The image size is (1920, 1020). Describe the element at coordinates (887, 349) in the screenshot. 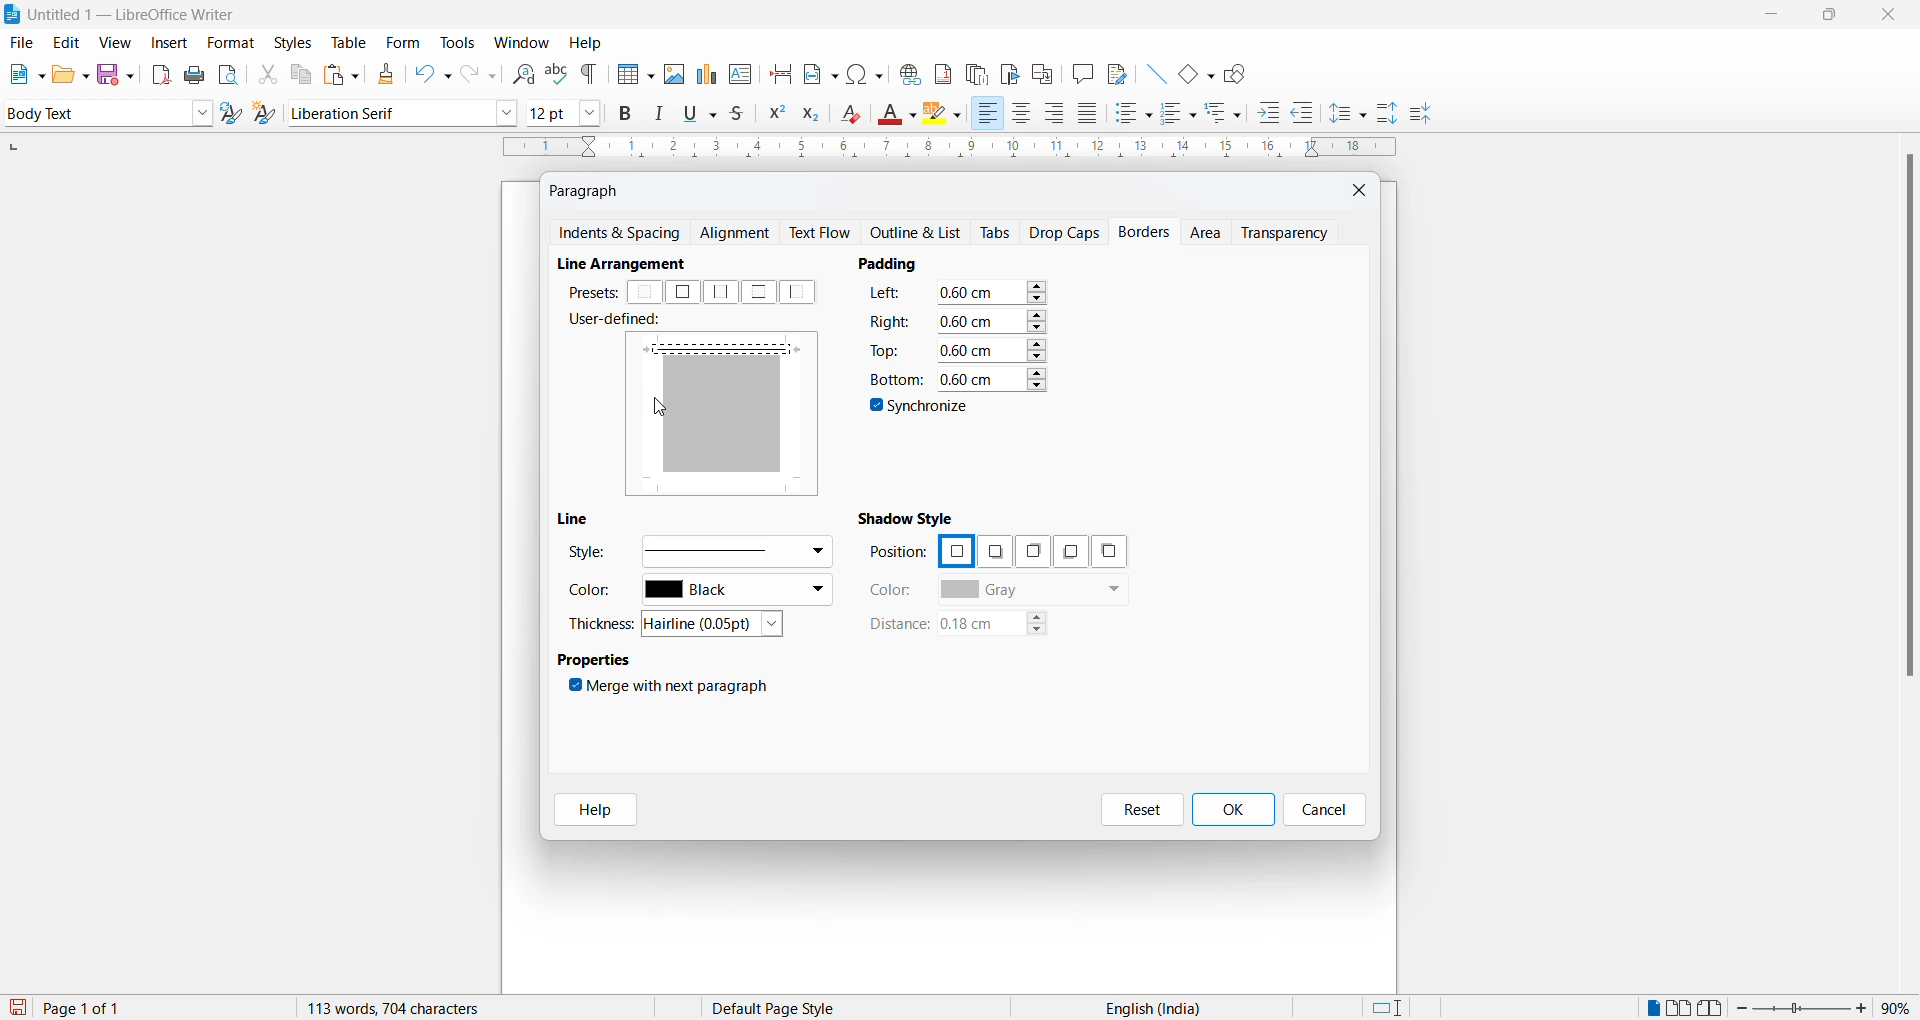

I see `top` at that location.